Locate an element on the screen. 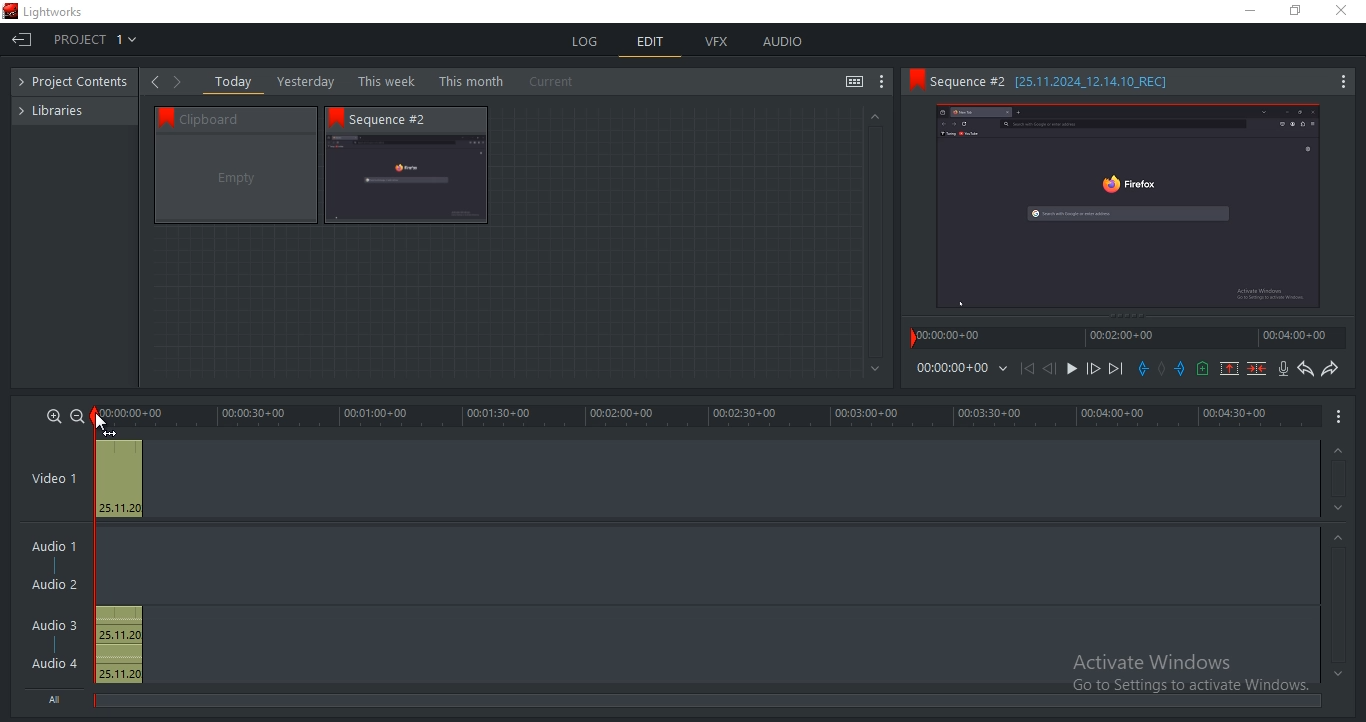 This screenshot has width=1366, height=722. zoom out is located at coordinates (77, 416).